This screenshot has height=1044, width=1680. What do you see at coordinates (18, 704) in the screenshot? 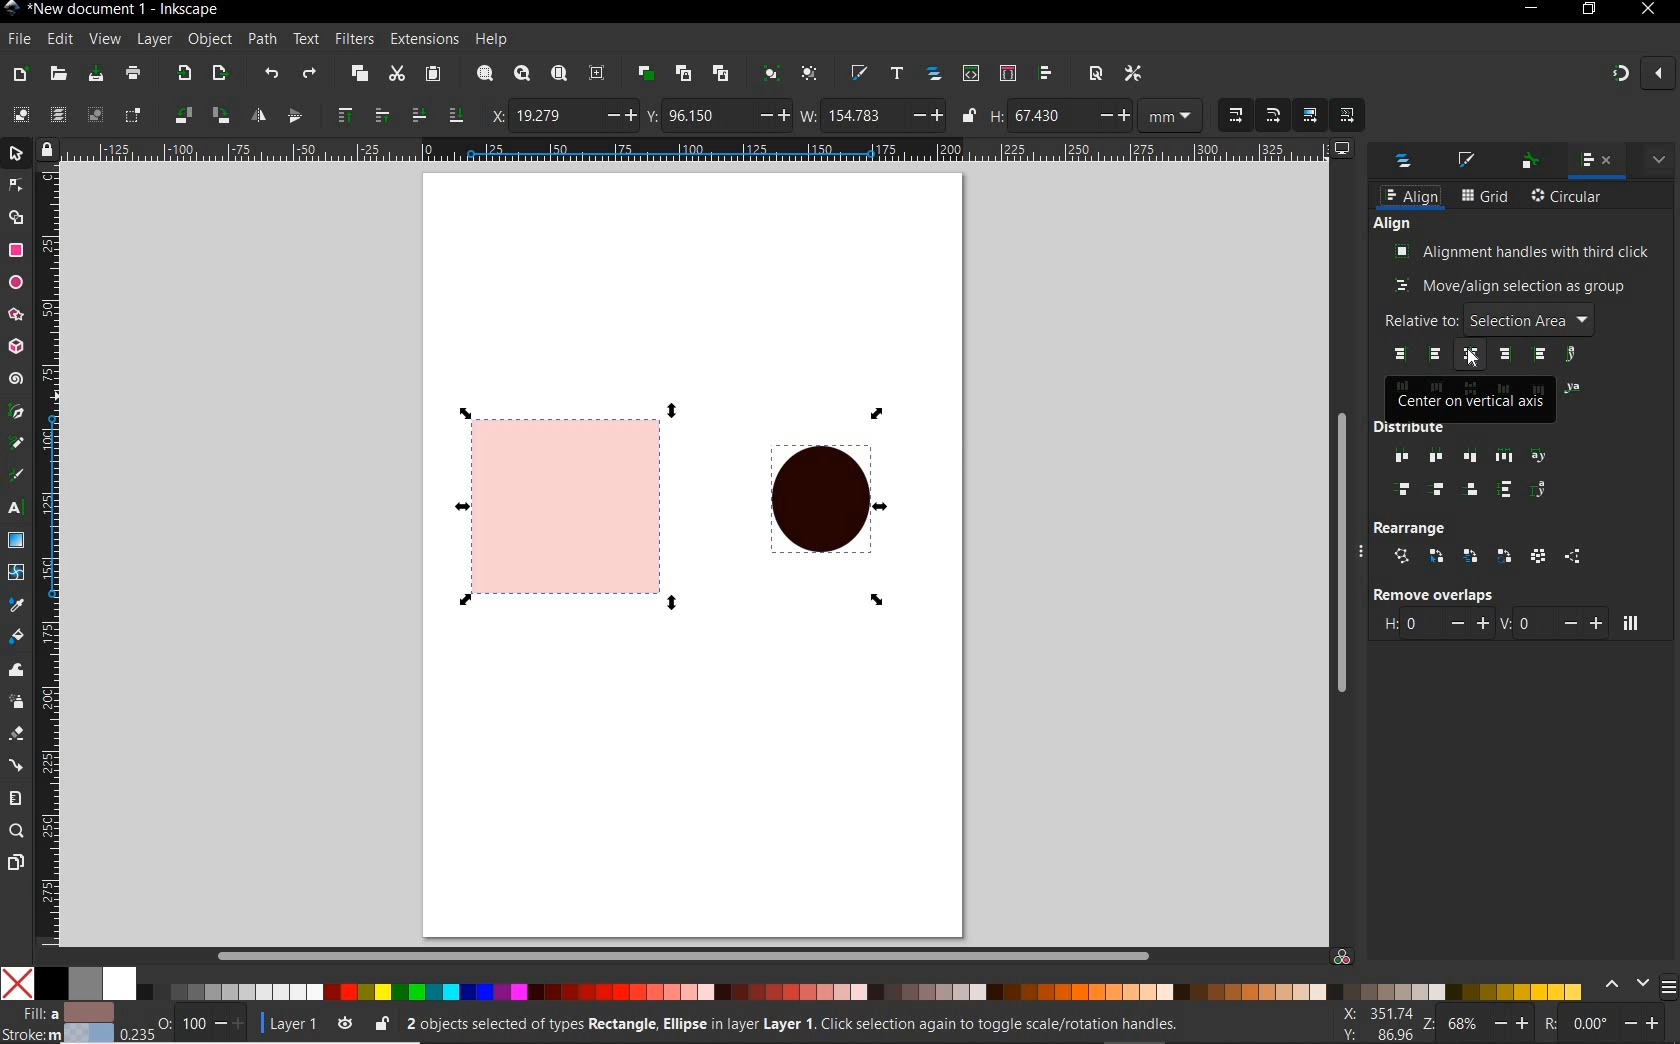
I see `spray tool` at bounding box center [18, 704].